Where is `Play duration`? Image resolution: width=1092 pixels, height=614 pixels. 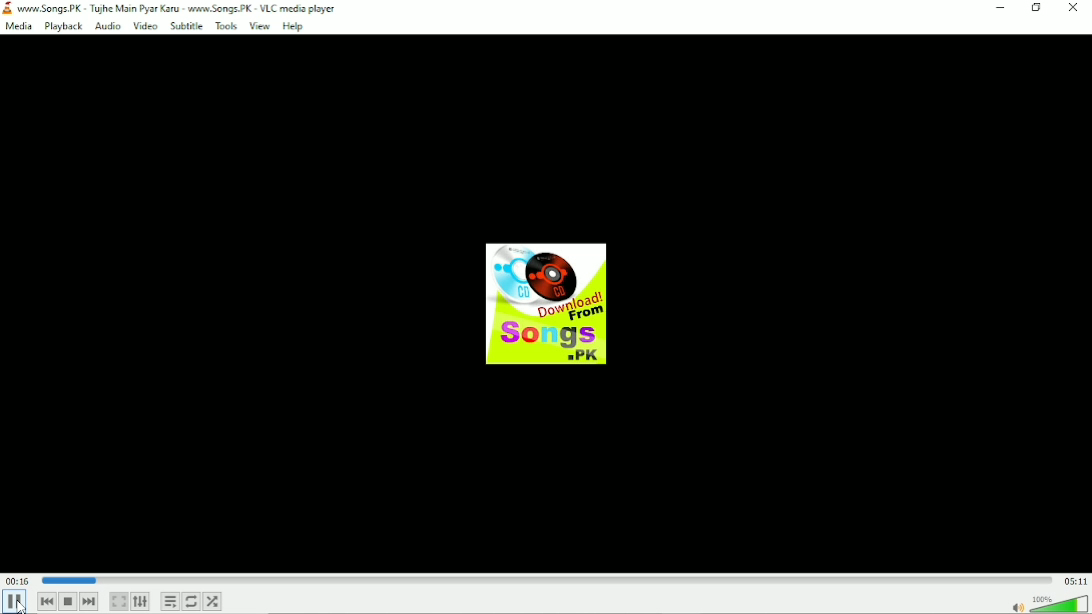 Play duration is located at coordinates (546, 582).